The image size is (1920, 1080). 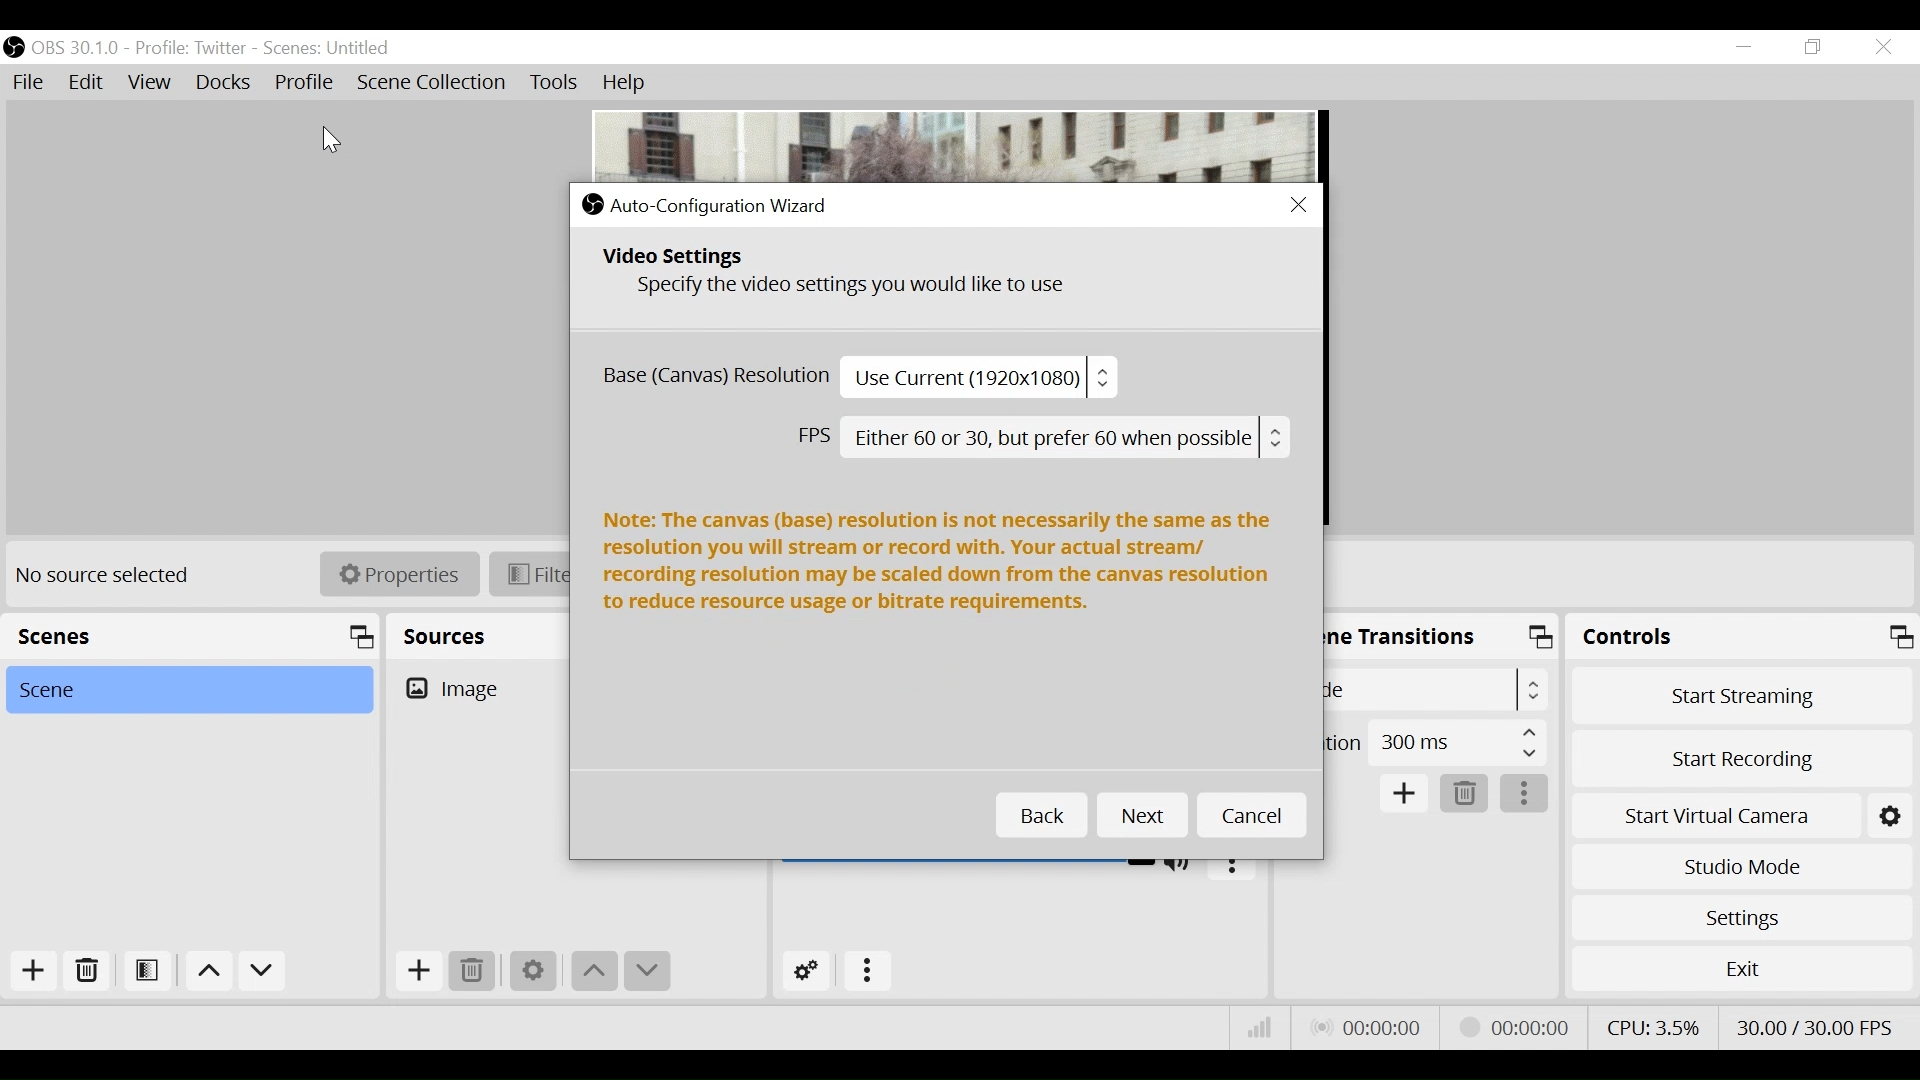 What do you see at coordinates (1465, 792) in the screenshot?
I see `Delete` at bounding box center [1465, 792].